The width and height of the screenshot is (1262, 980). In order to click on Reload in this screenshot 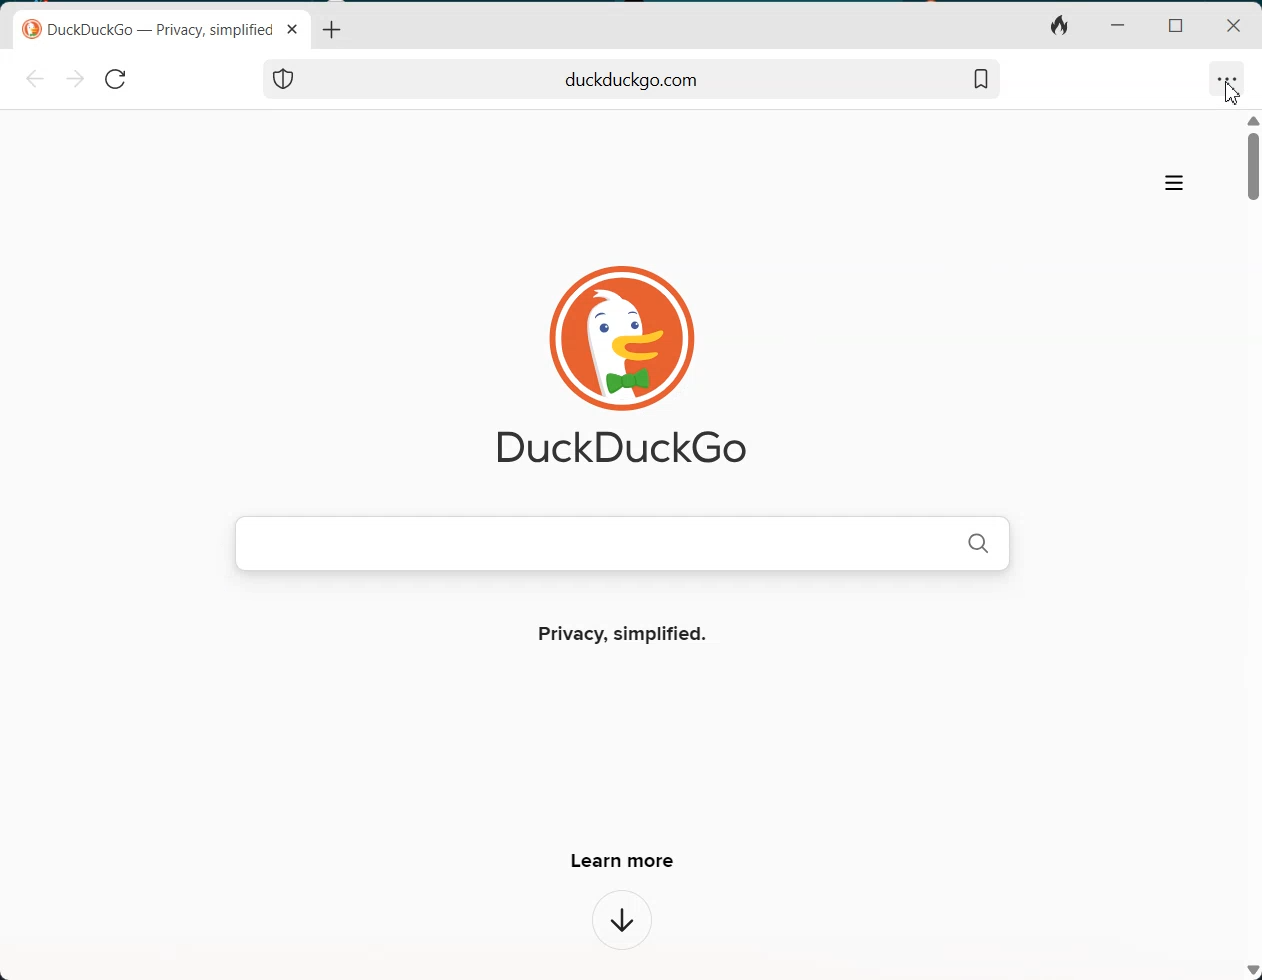, I will do `click(114, 80)`.